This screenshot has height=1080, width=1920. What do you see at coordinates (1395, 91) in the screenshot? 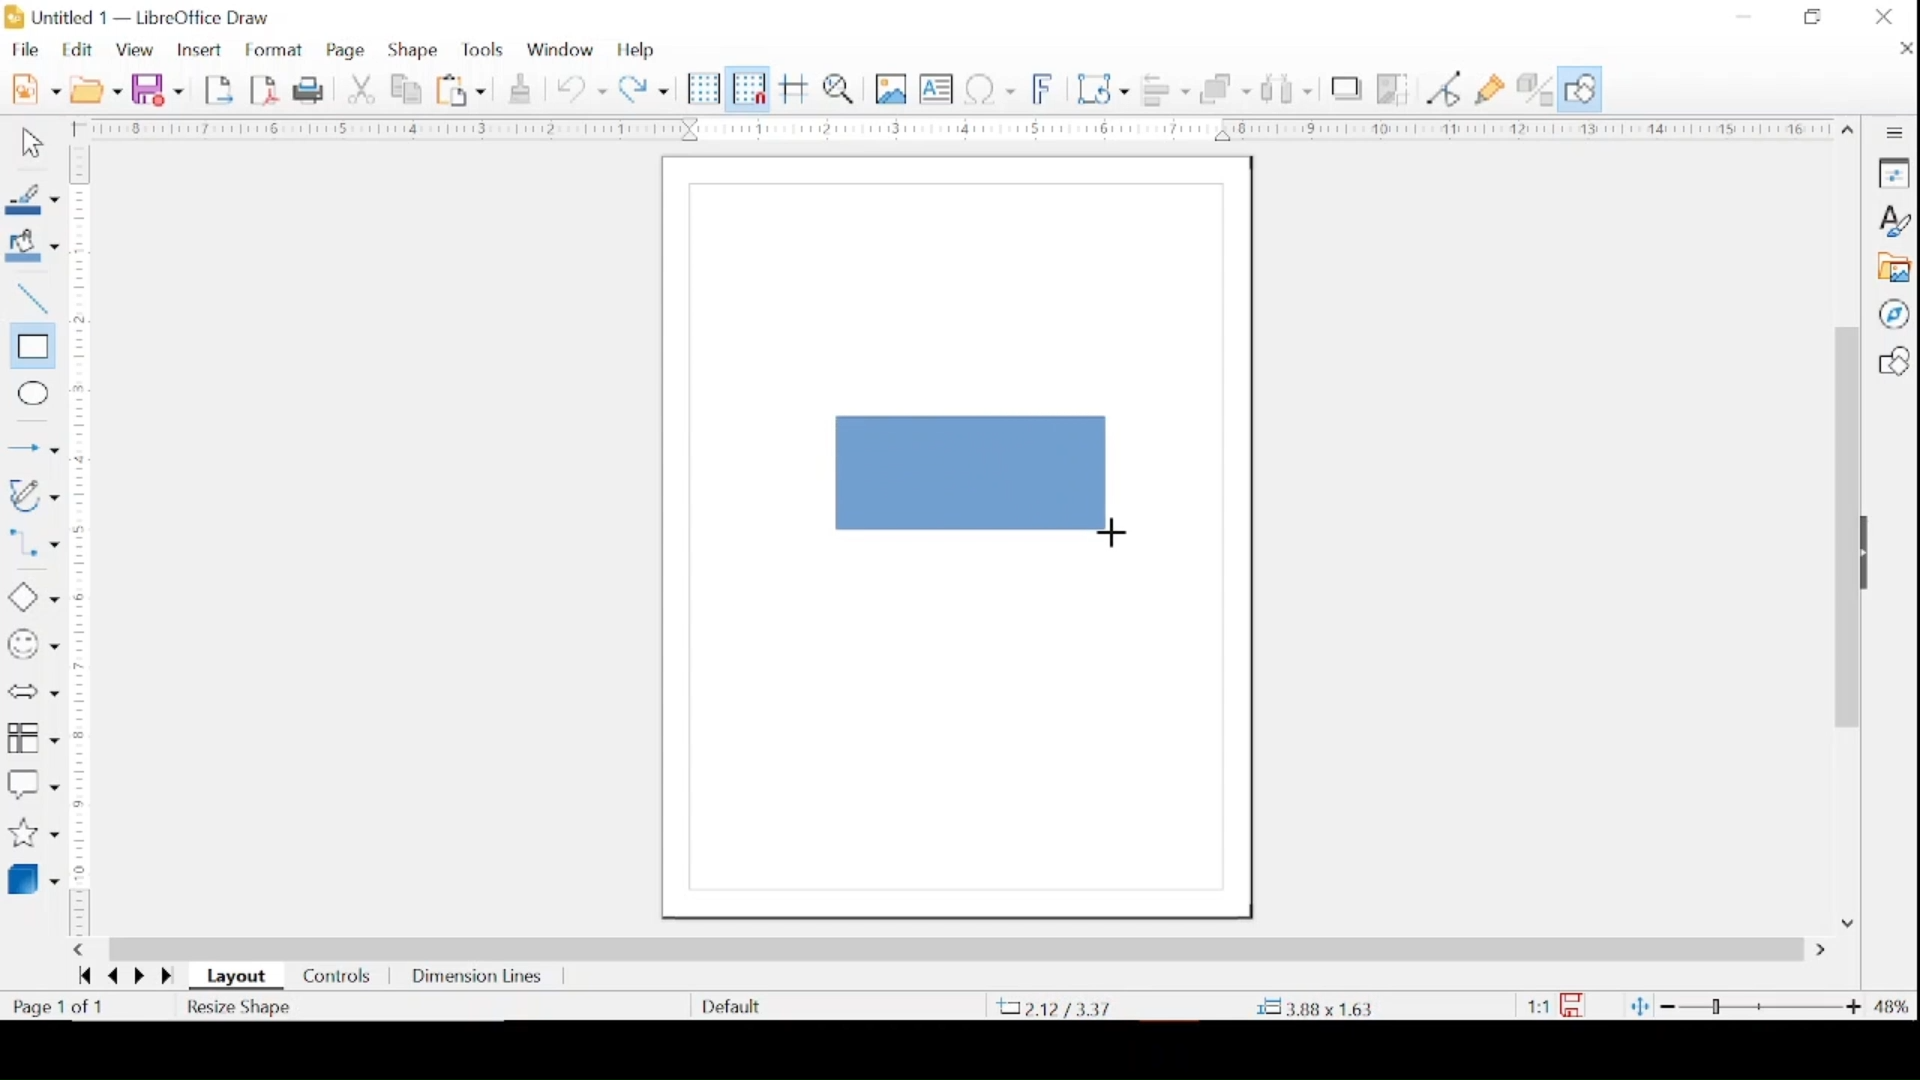
I see `crop image` at bounding box center [1395, 91].